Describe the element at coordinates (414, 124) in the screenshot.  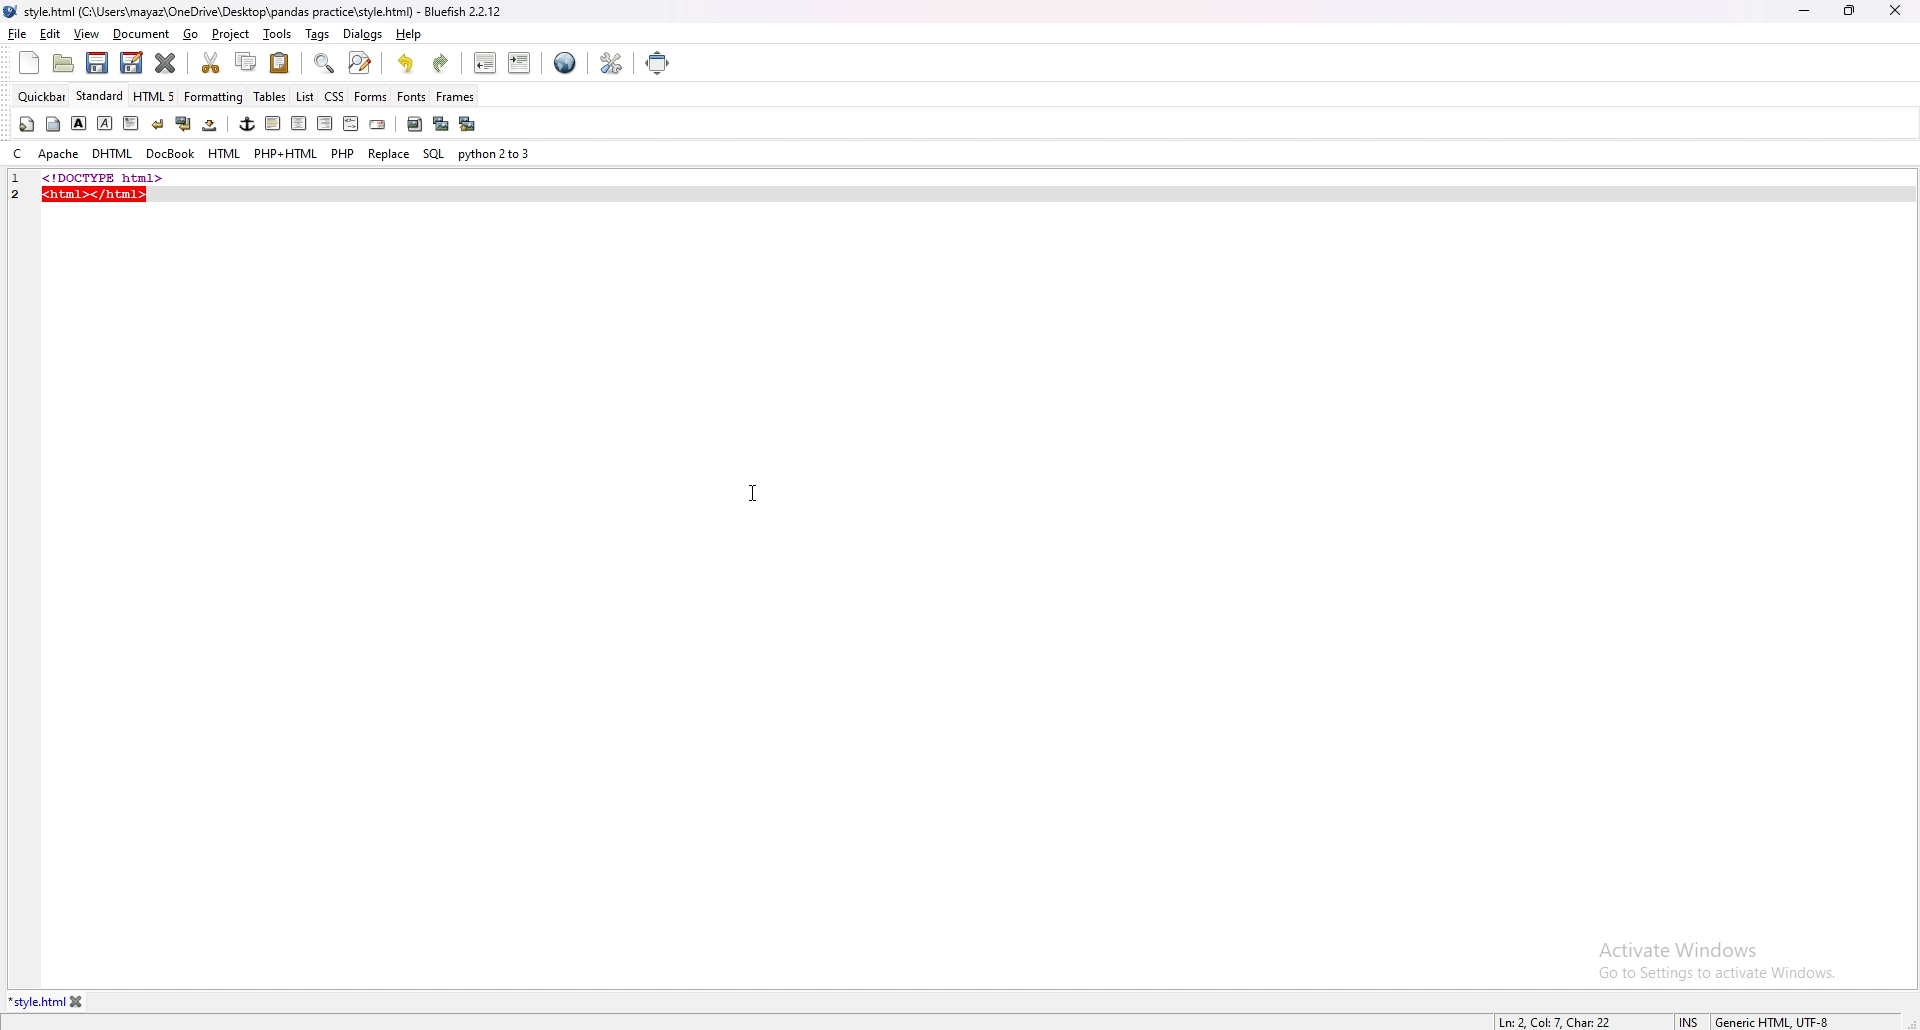
I see `insert image` at that location.